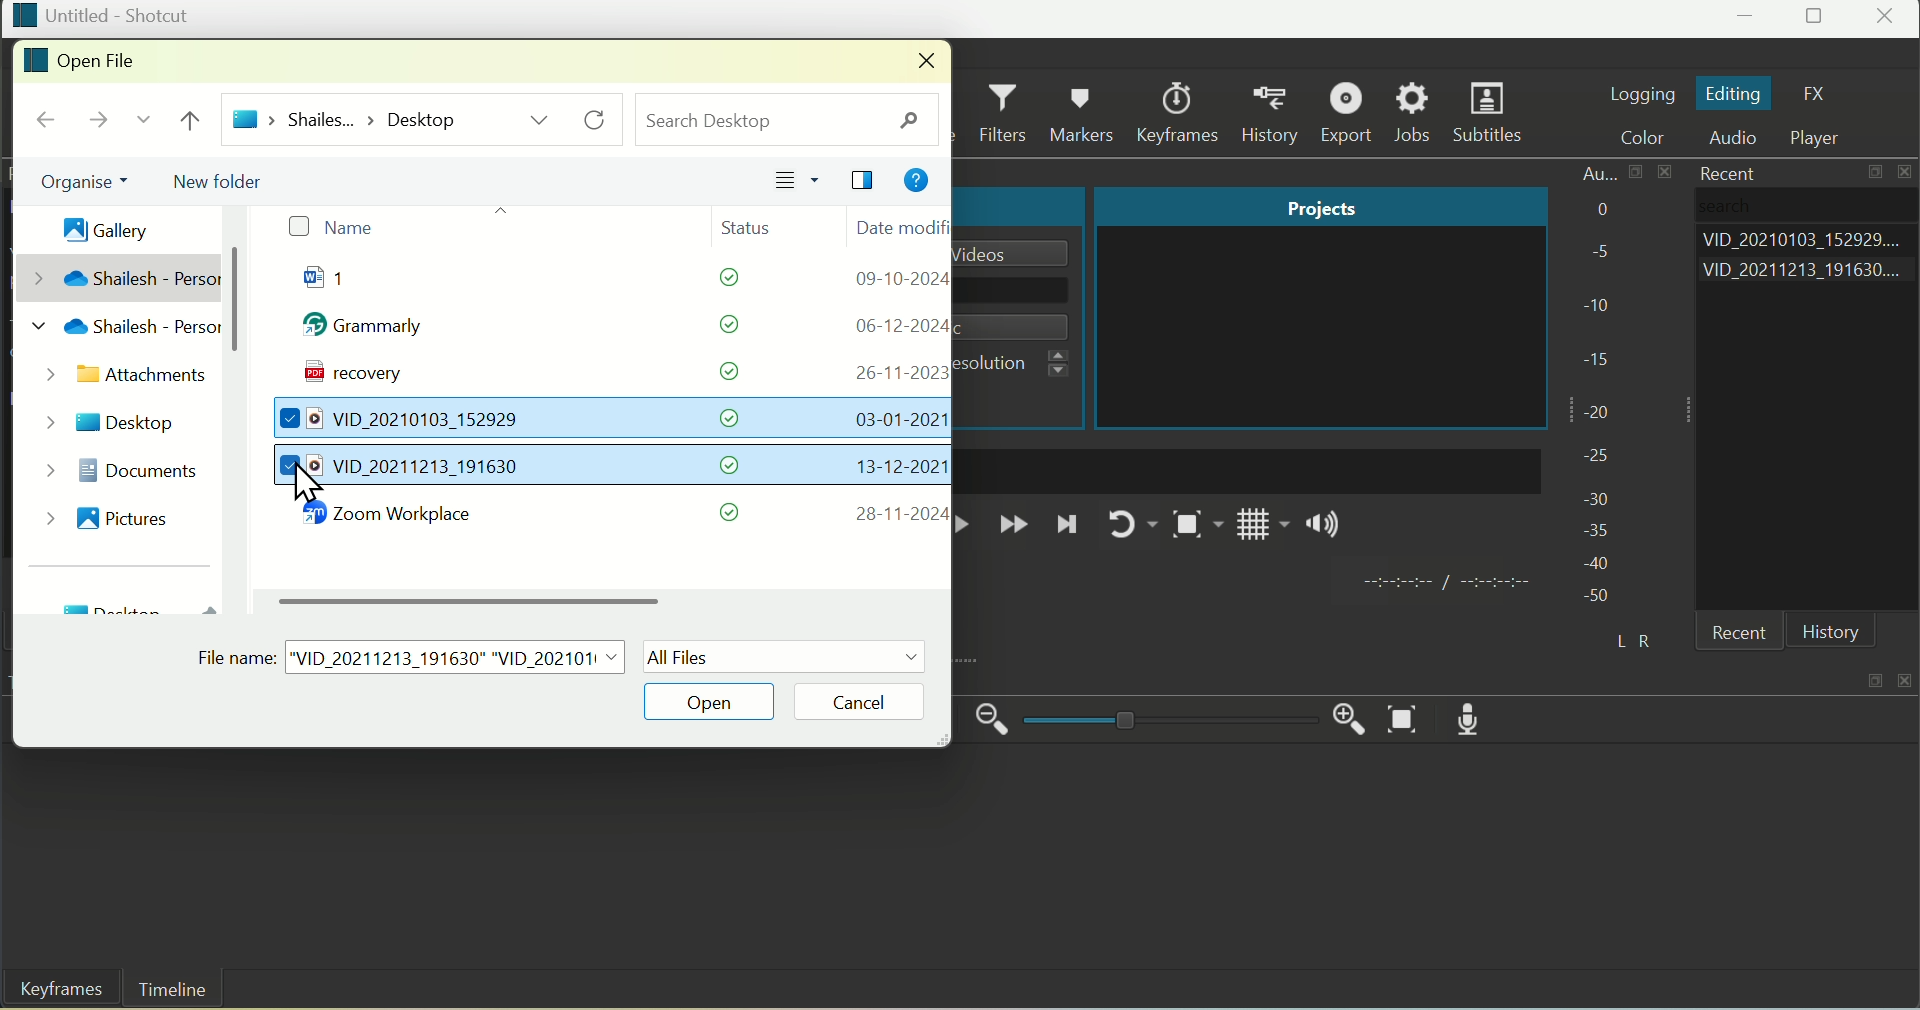 The width and height of the screenshot is (1920, 1010). I want to click on Maximize, so click(1817, 19).